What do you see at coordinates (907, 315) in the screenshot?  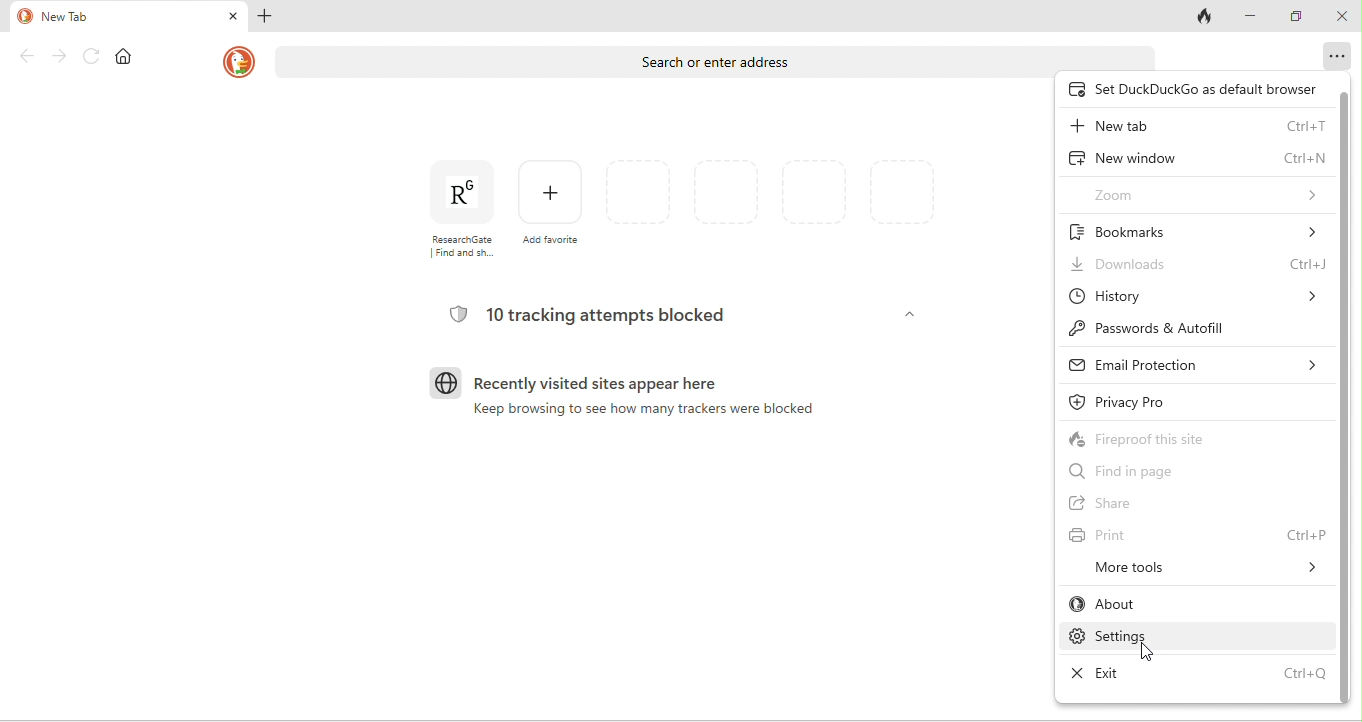 I see `dropdown` at bounding box center [907, 315].